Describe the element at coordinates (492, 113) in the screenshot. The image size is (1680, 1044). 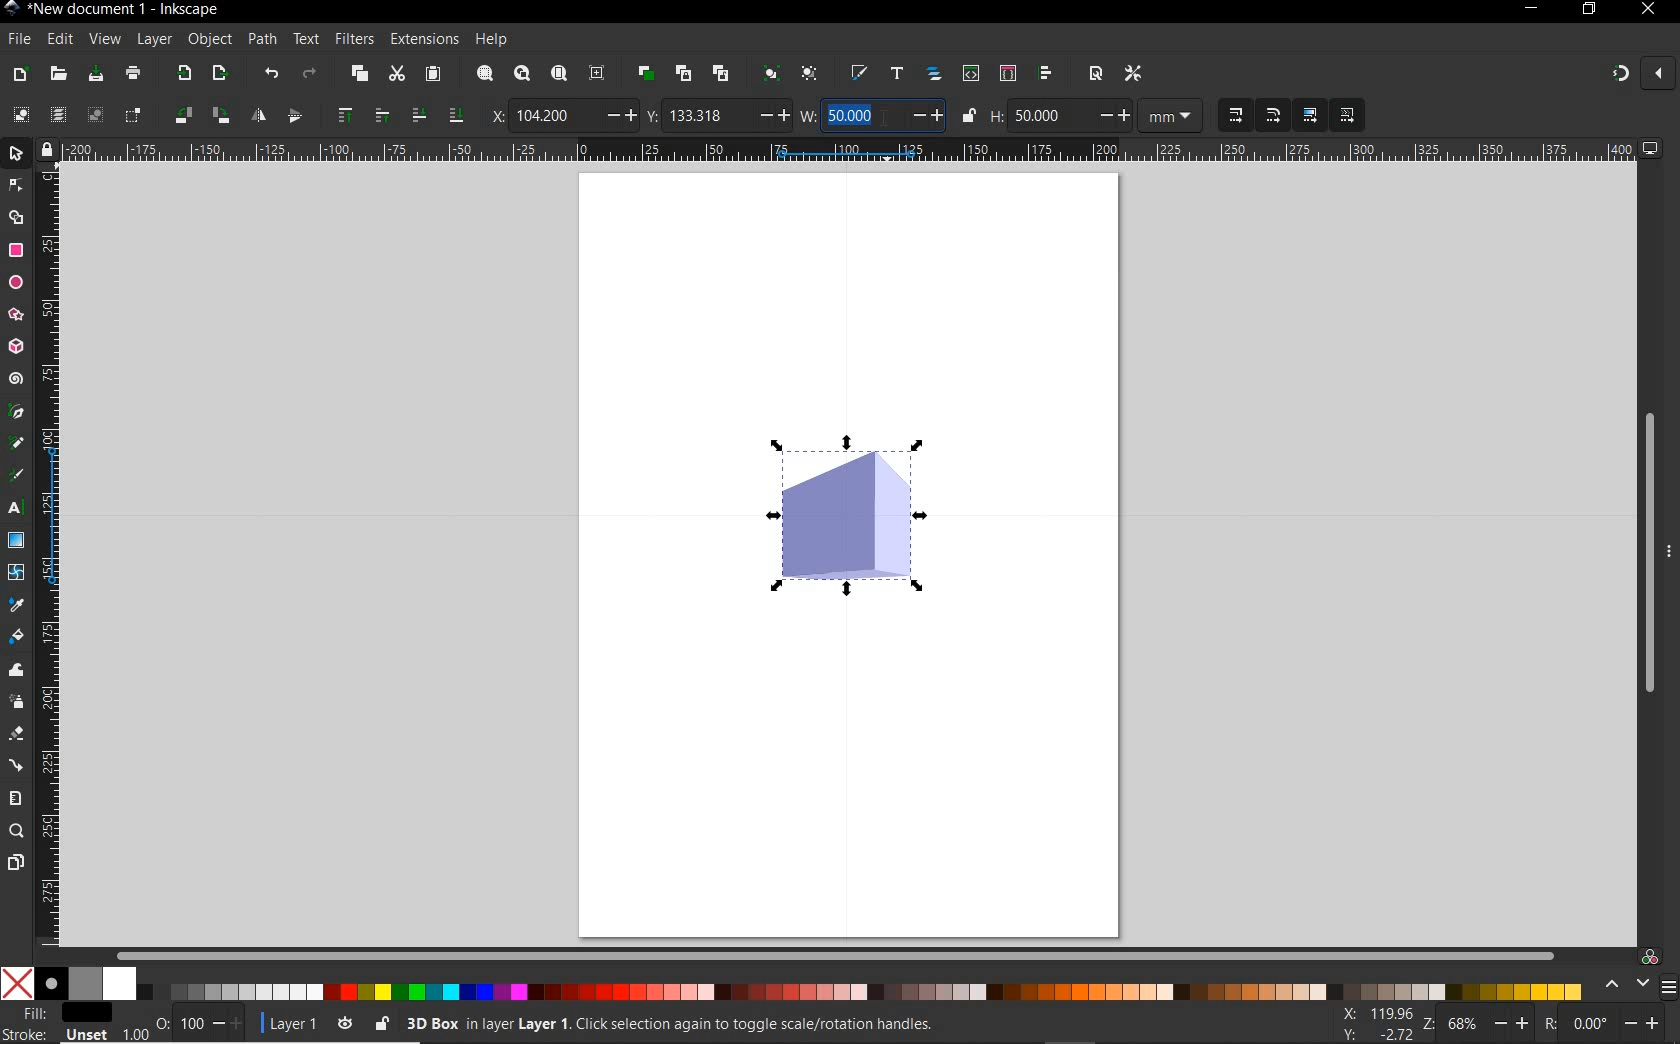
I see `x` at that location.